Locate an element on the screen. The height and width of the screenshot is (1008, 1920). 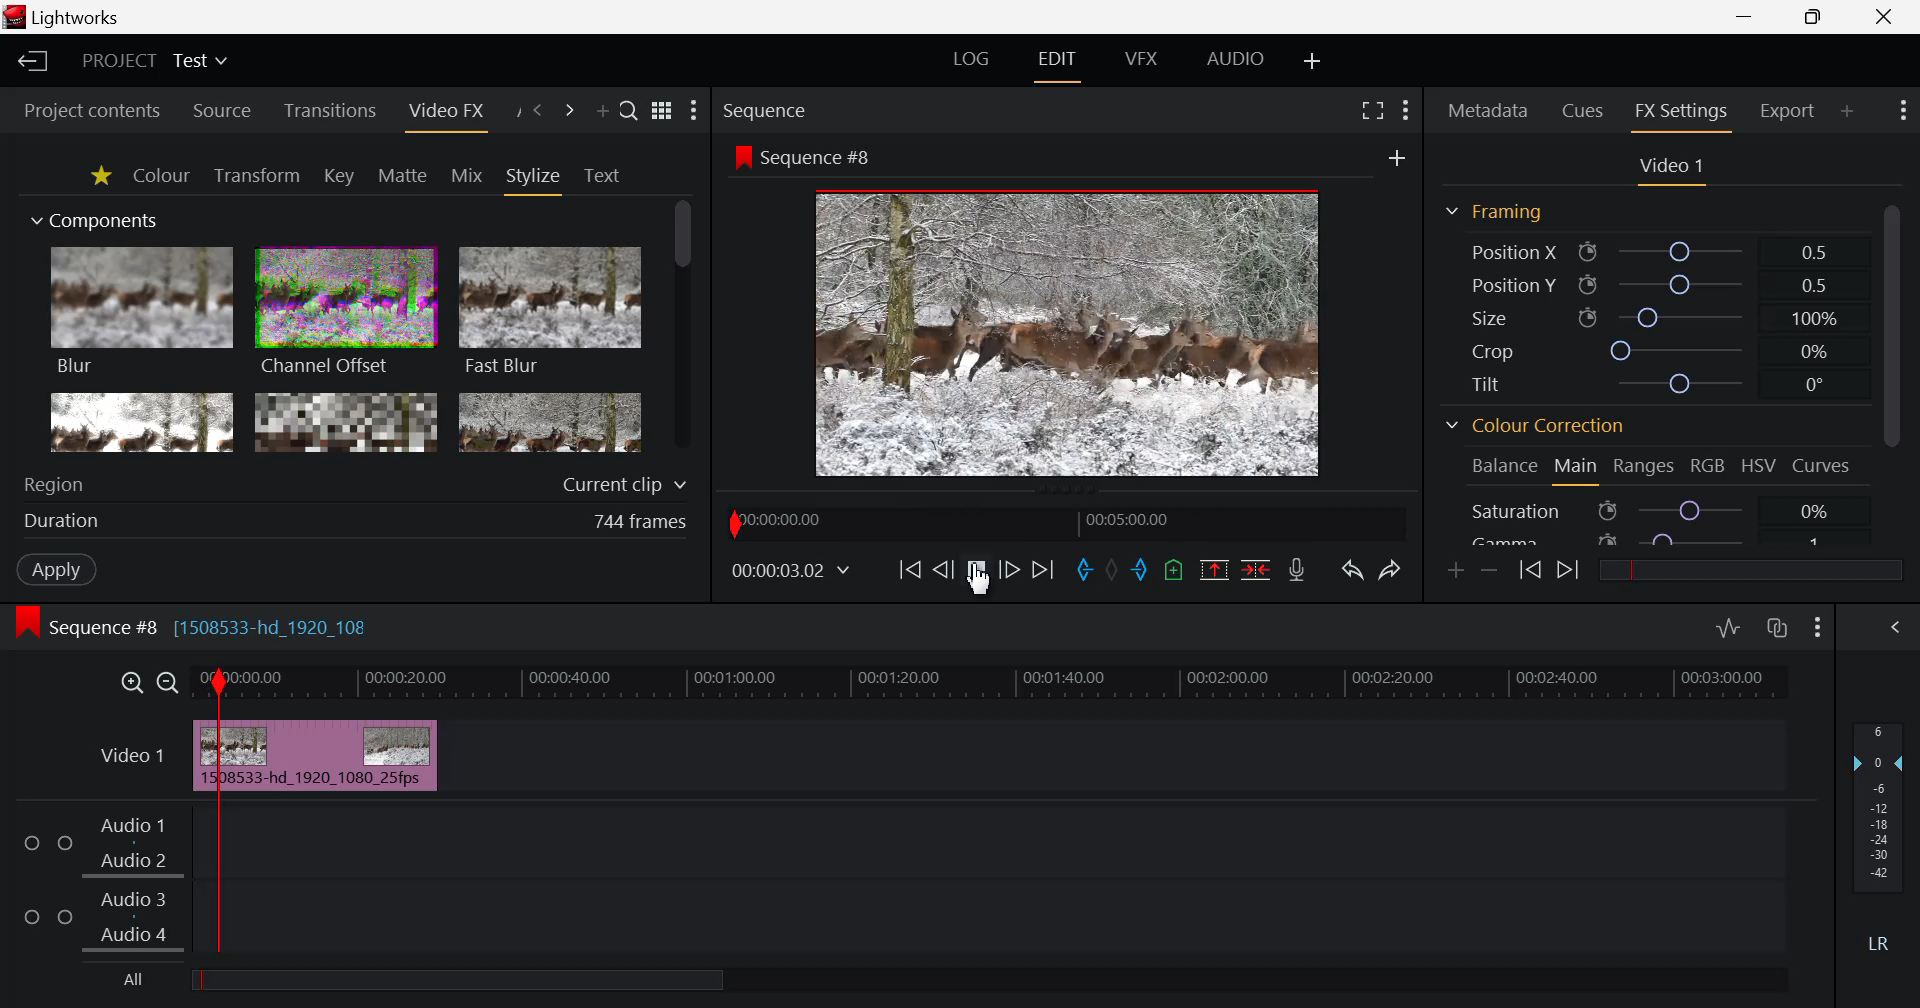
Add Panel is located at coordinates (1848, 109).